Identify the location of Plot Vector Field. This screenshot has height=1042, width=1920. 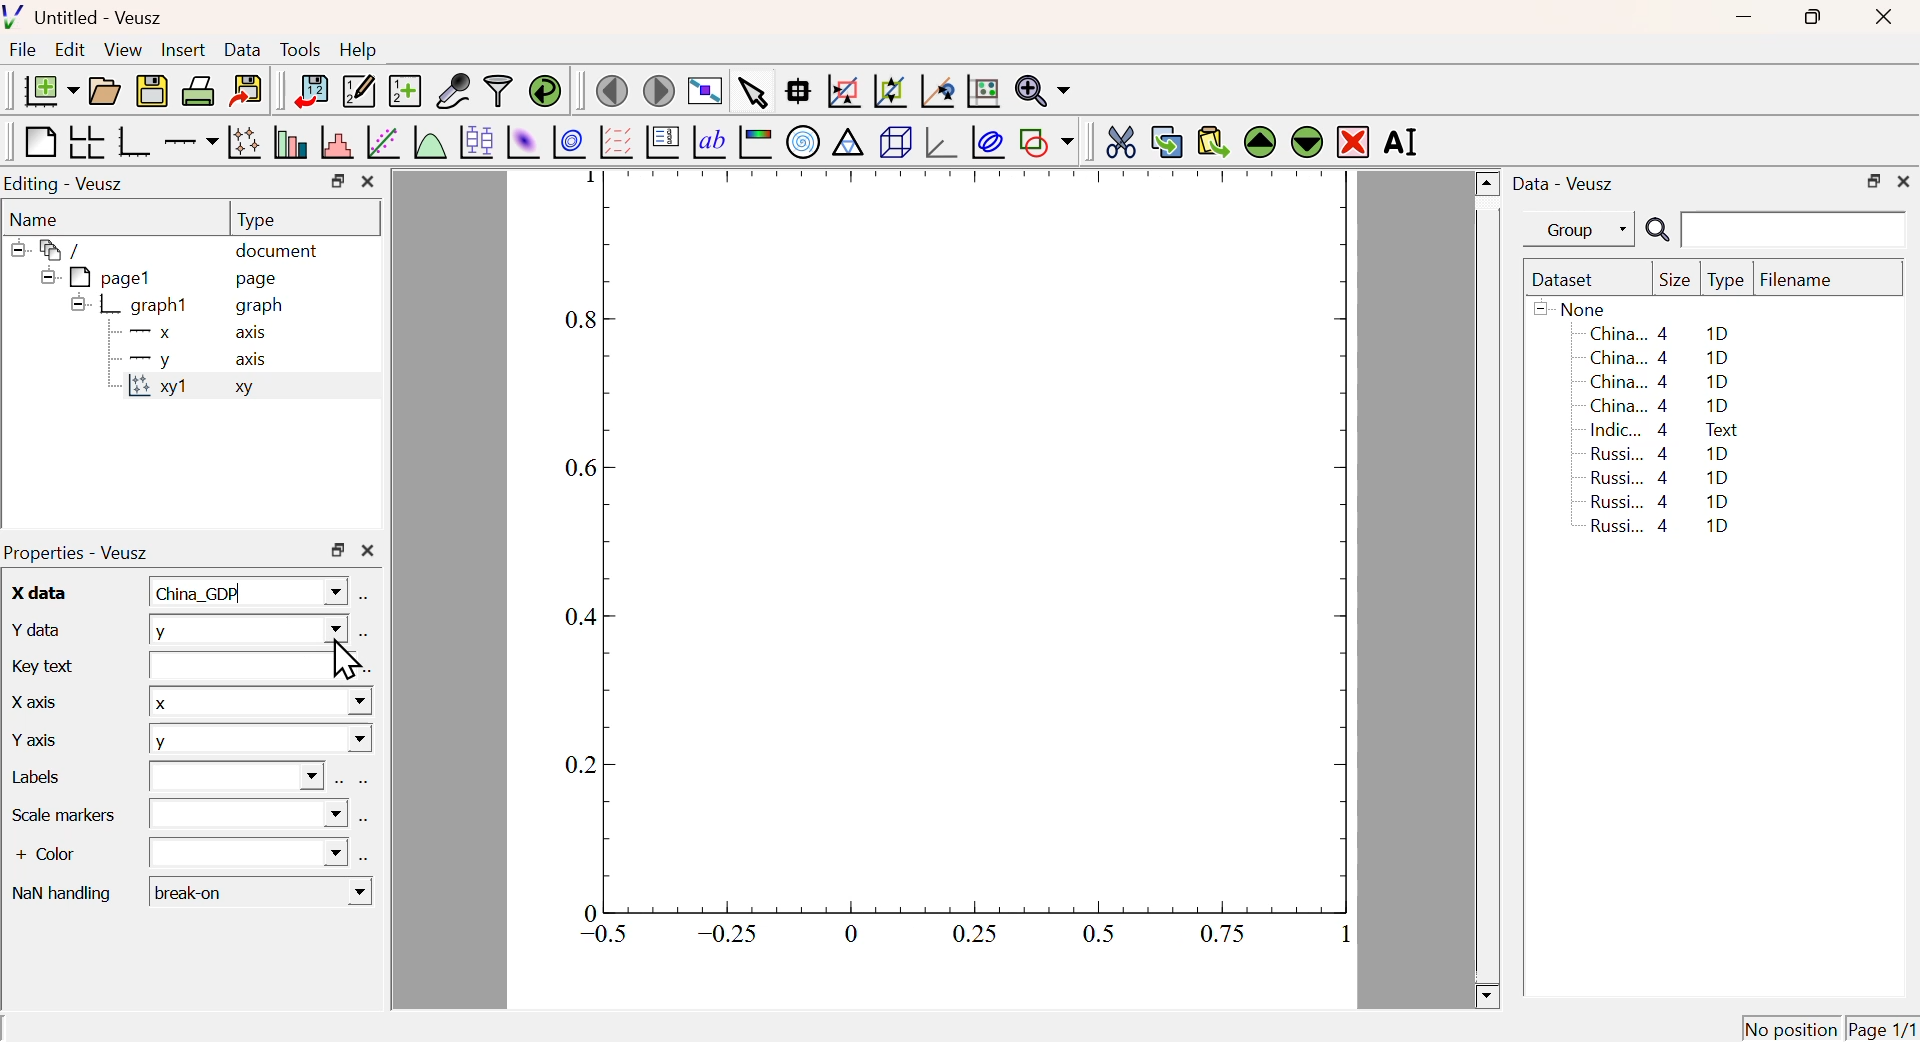
(613, 141).